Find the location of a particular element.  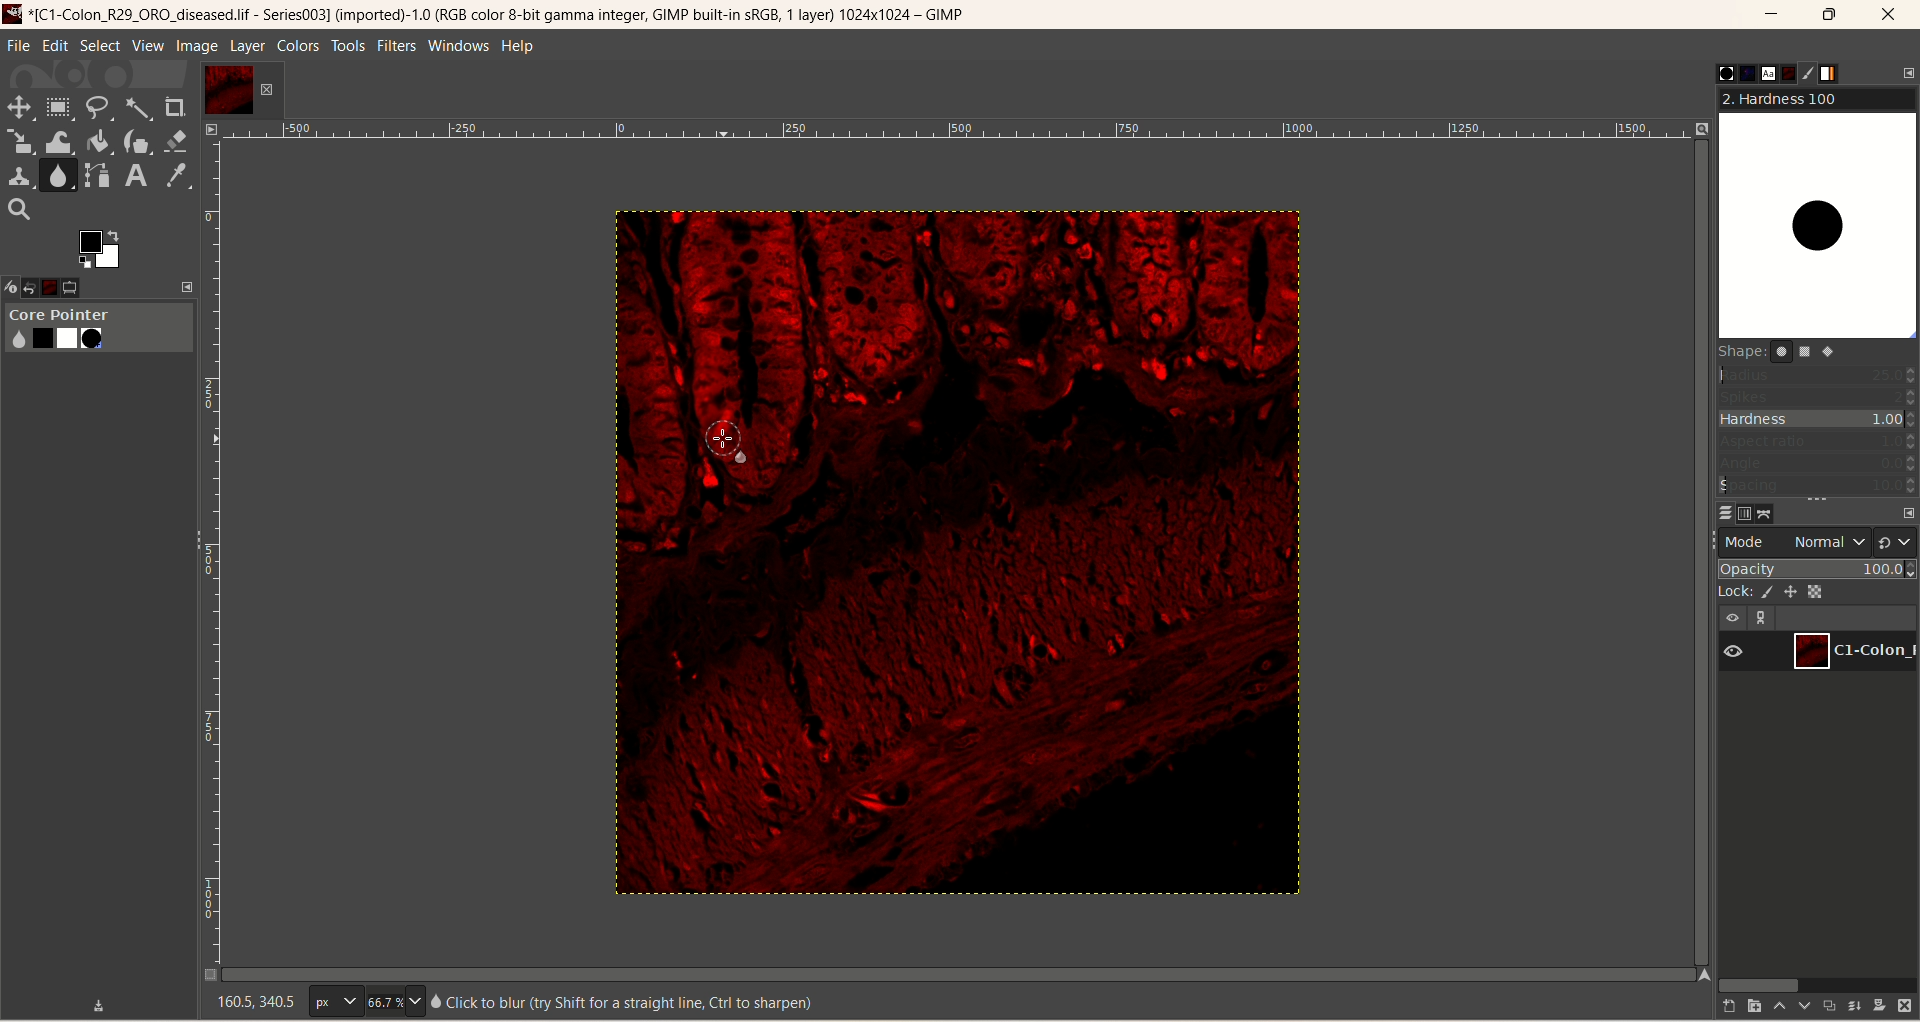

tool option is located at coordinates (89, 289).